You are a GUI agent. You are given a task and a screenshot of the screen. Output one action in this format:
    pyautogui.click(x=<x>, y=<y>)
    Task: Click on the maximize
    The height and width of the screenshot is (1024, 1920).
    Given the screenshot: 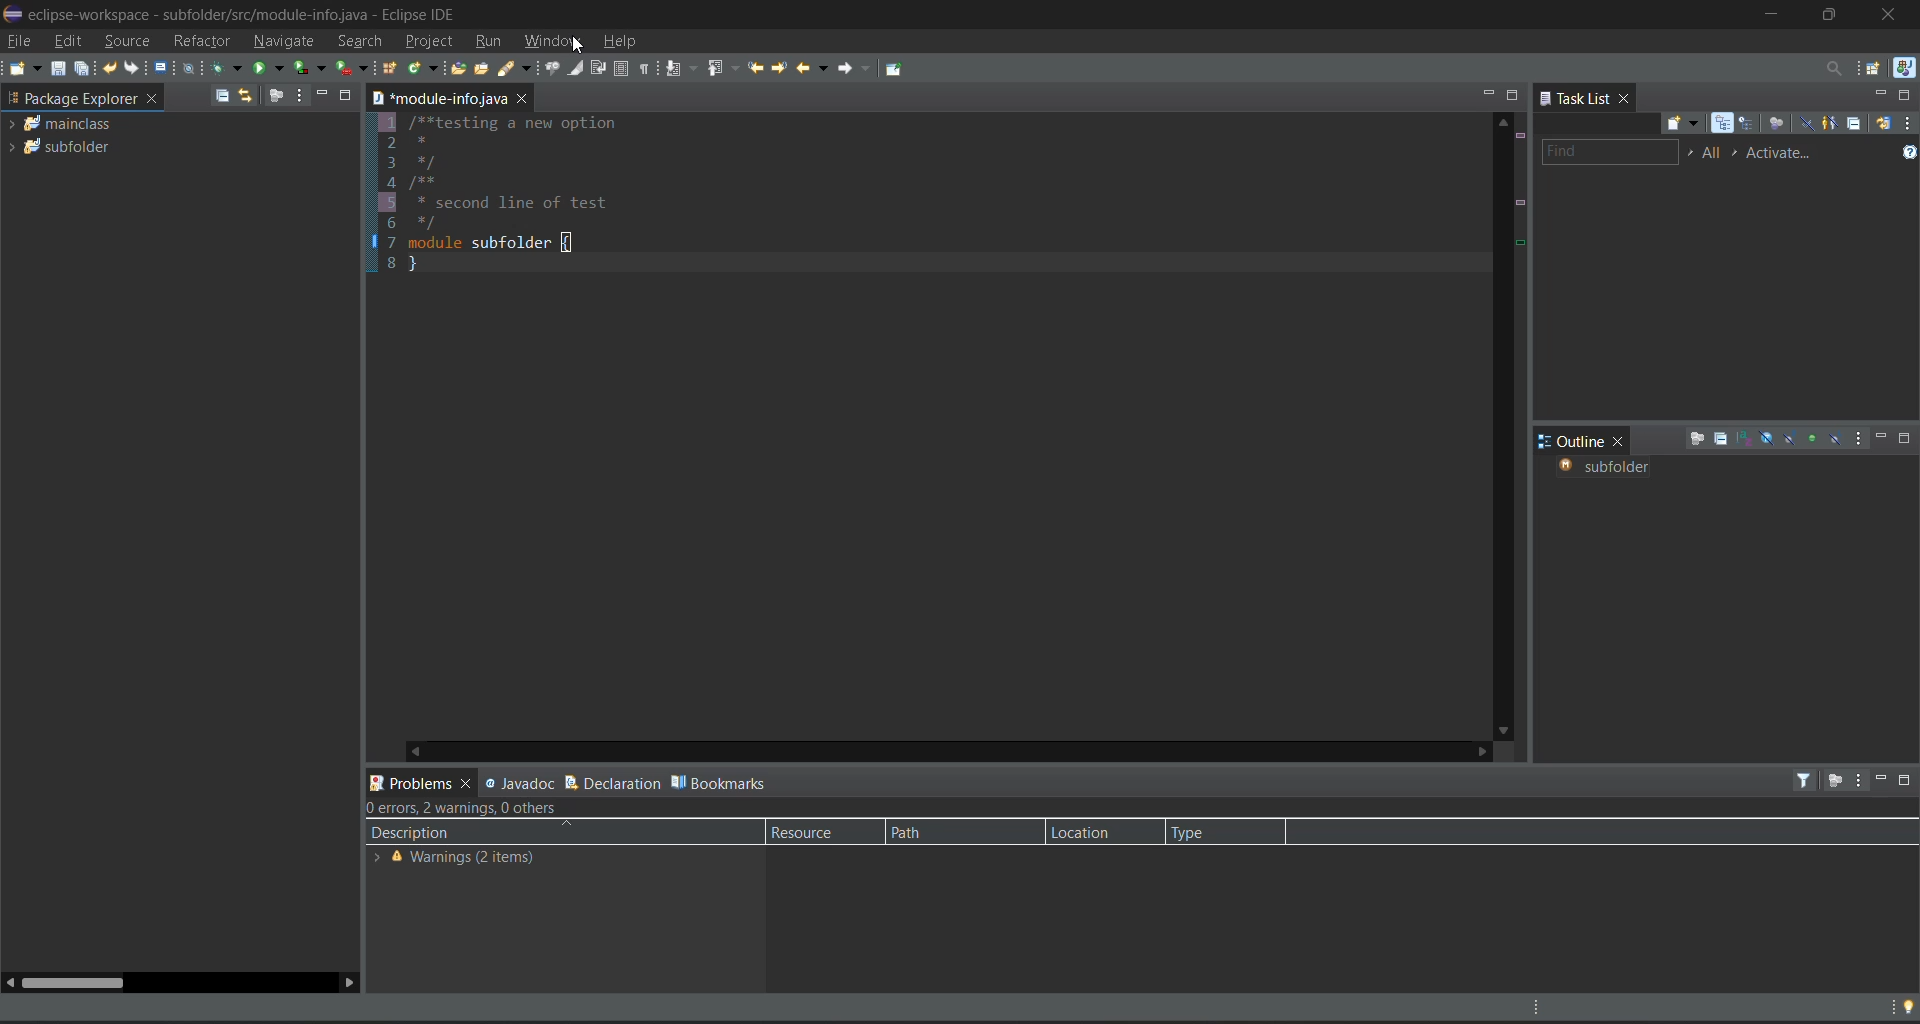 What is the action you would take?
    pyautogui.click(x=1906, y=780)
    